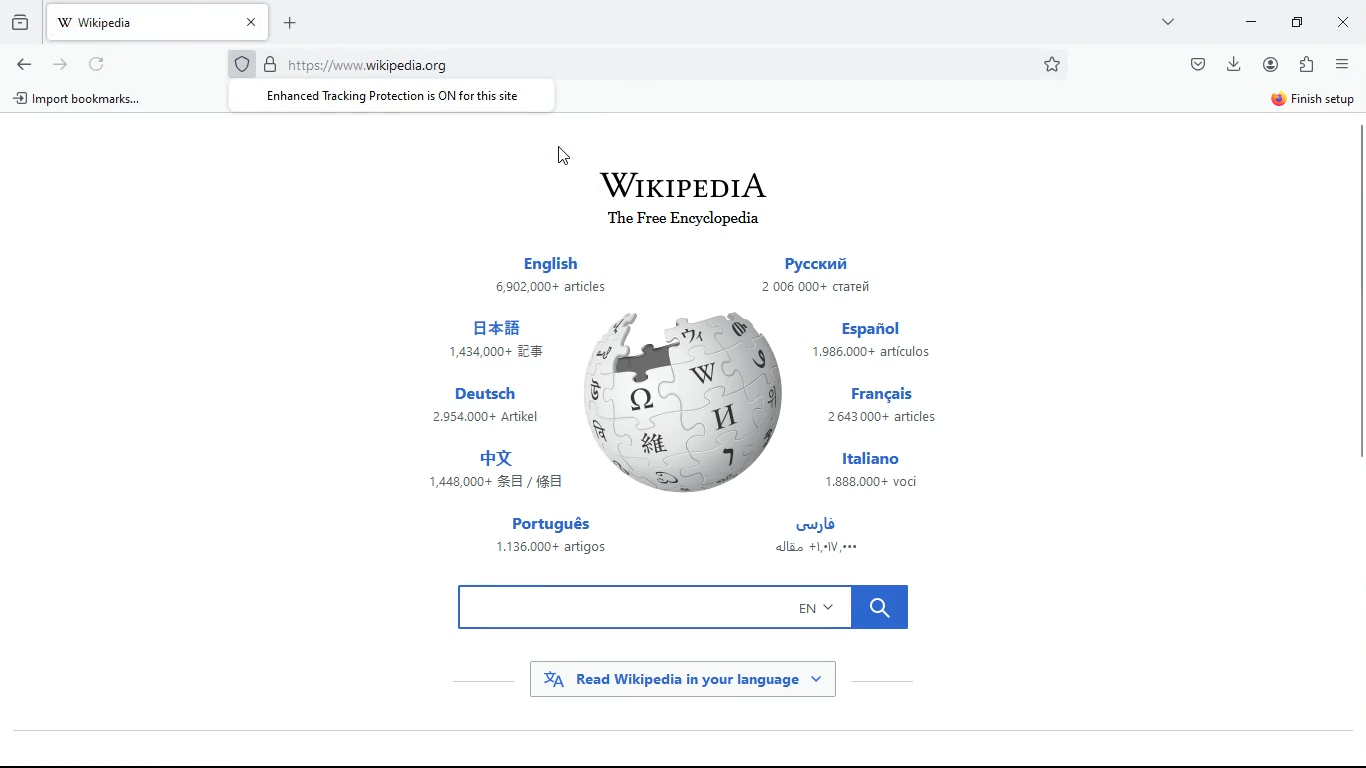 The width and height of the screenshot is (1366, 768). What do you see at coordinates (1340, 22) in the screenshot?
I see `close` at bounding box center [1340, 22].